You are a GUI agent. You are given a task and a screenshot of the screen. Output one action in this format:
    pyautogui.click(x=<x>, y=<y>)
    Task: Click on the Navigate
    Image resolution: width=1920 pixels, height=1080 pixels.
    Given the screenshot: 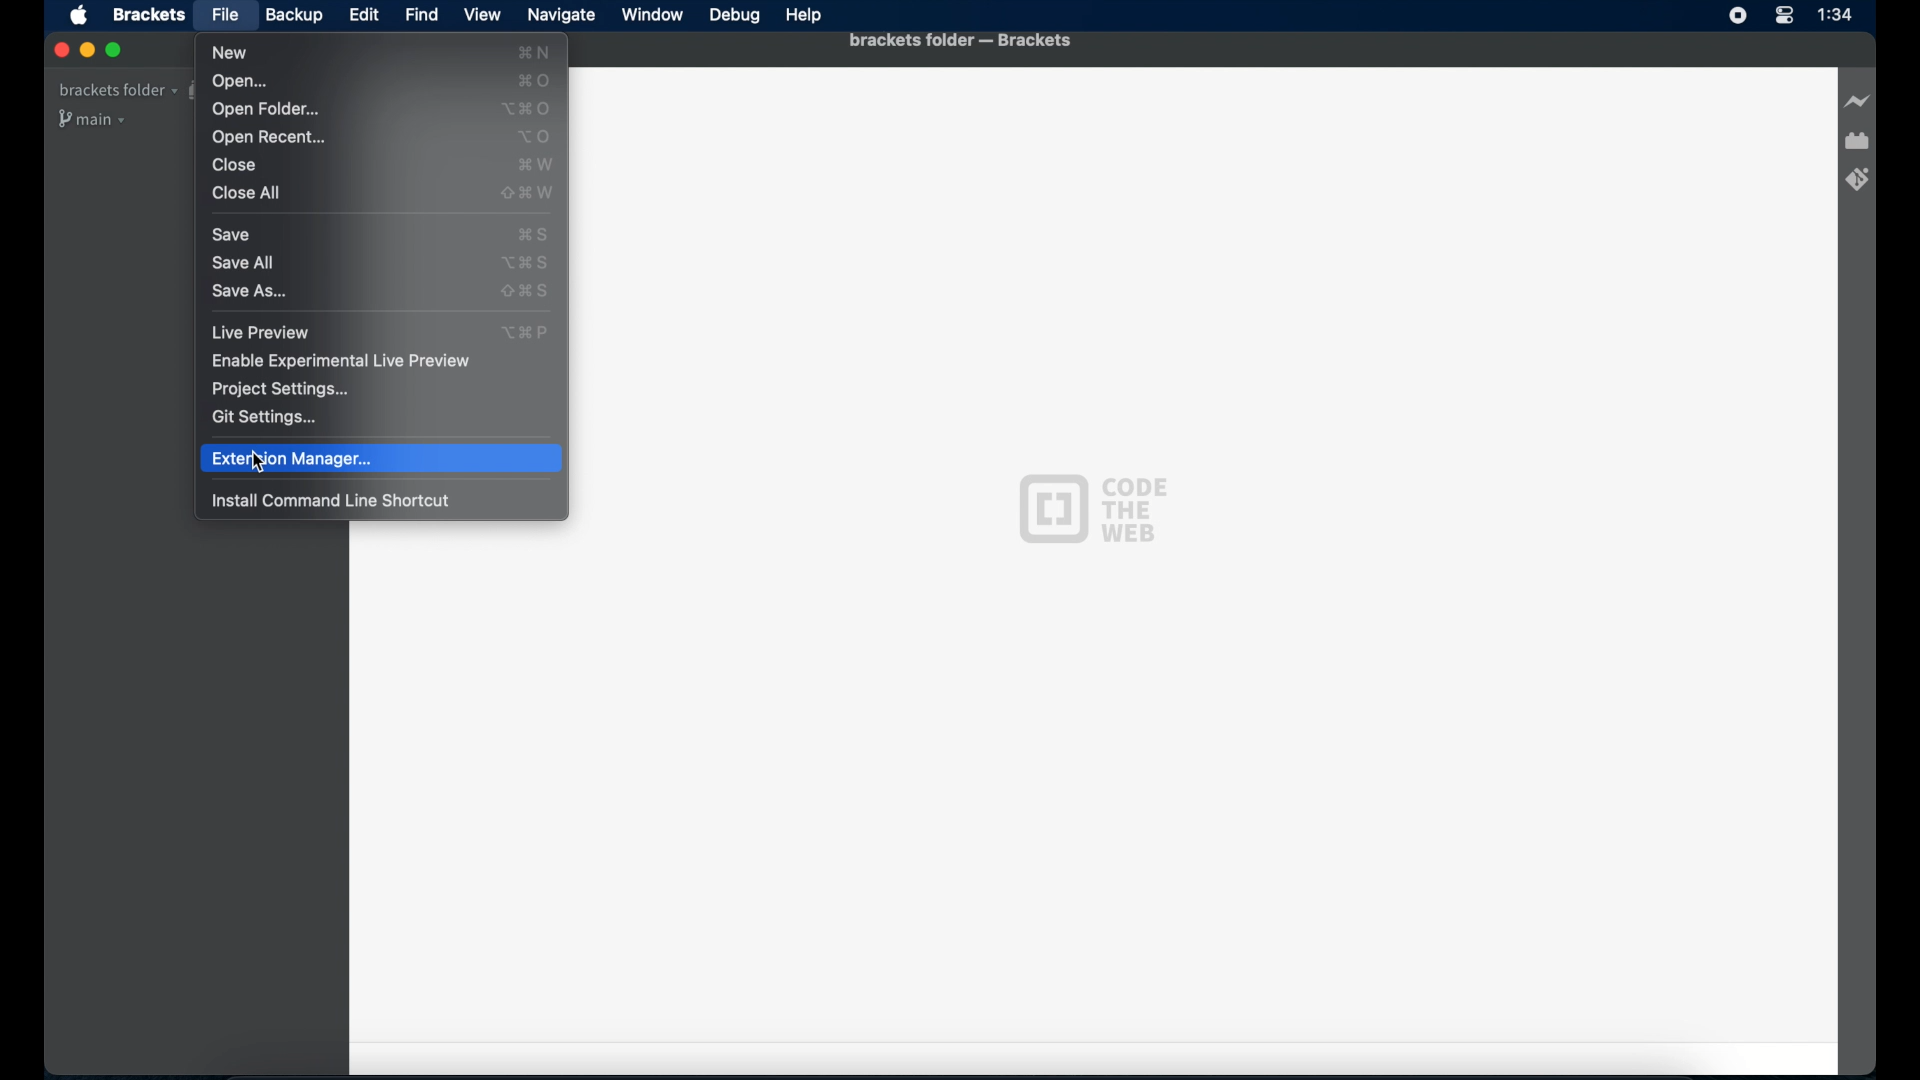 What is the action you would take?
    pyautogui.click(x=561, y=16)
    